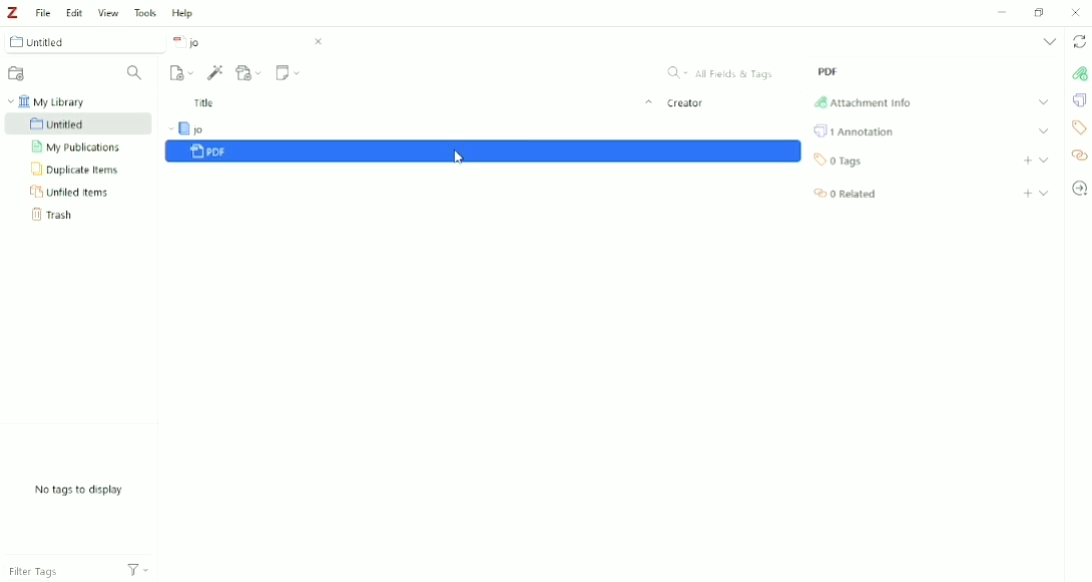 This screenshot has width=1092, height=582. Describe the element at coordinates (185, 13) in the screenshot. I see `Help` at that location.